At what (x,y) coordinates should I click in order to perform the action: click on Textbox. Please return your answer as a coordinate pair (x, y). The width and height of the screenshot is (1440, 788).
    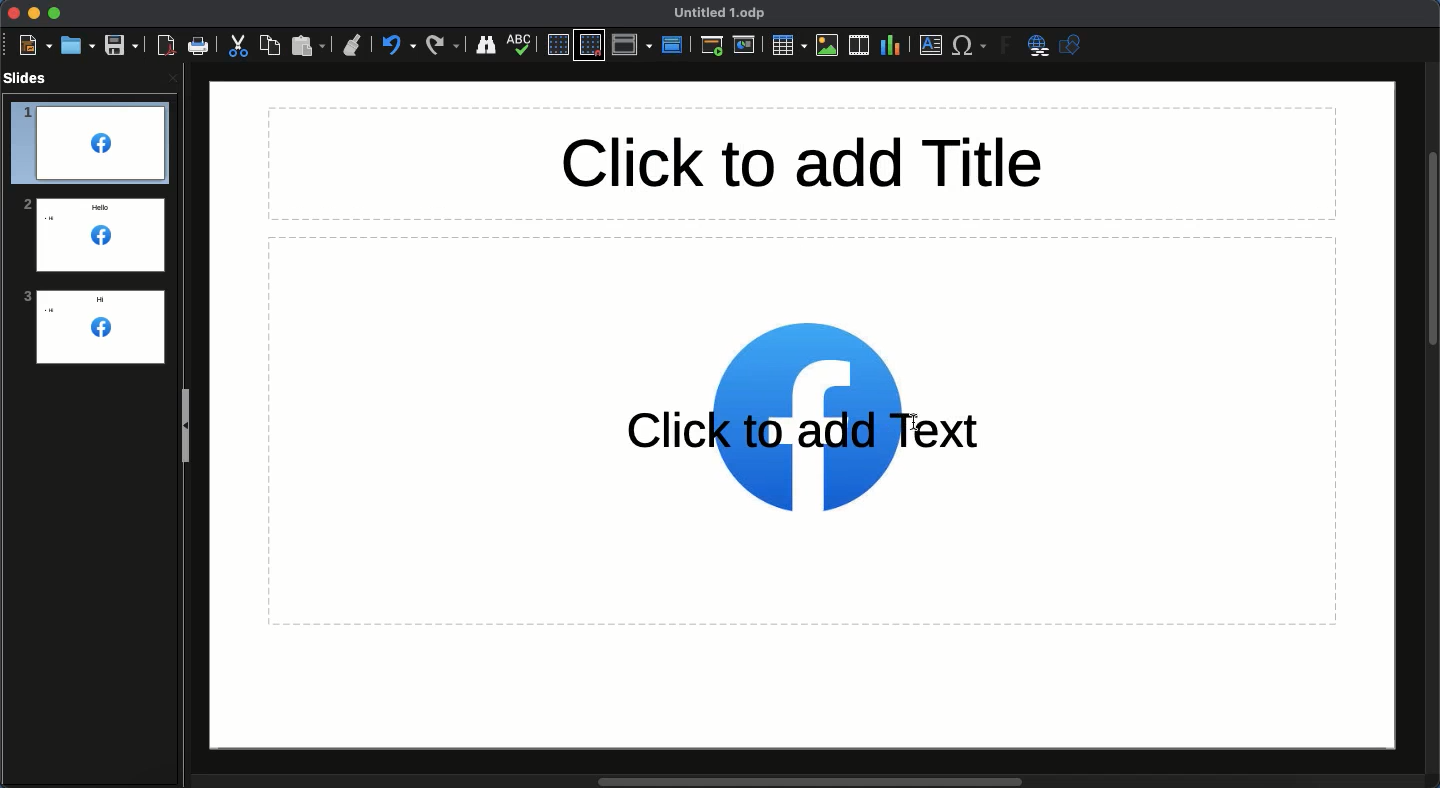
    Looking at the image, I should click on (929, 46).